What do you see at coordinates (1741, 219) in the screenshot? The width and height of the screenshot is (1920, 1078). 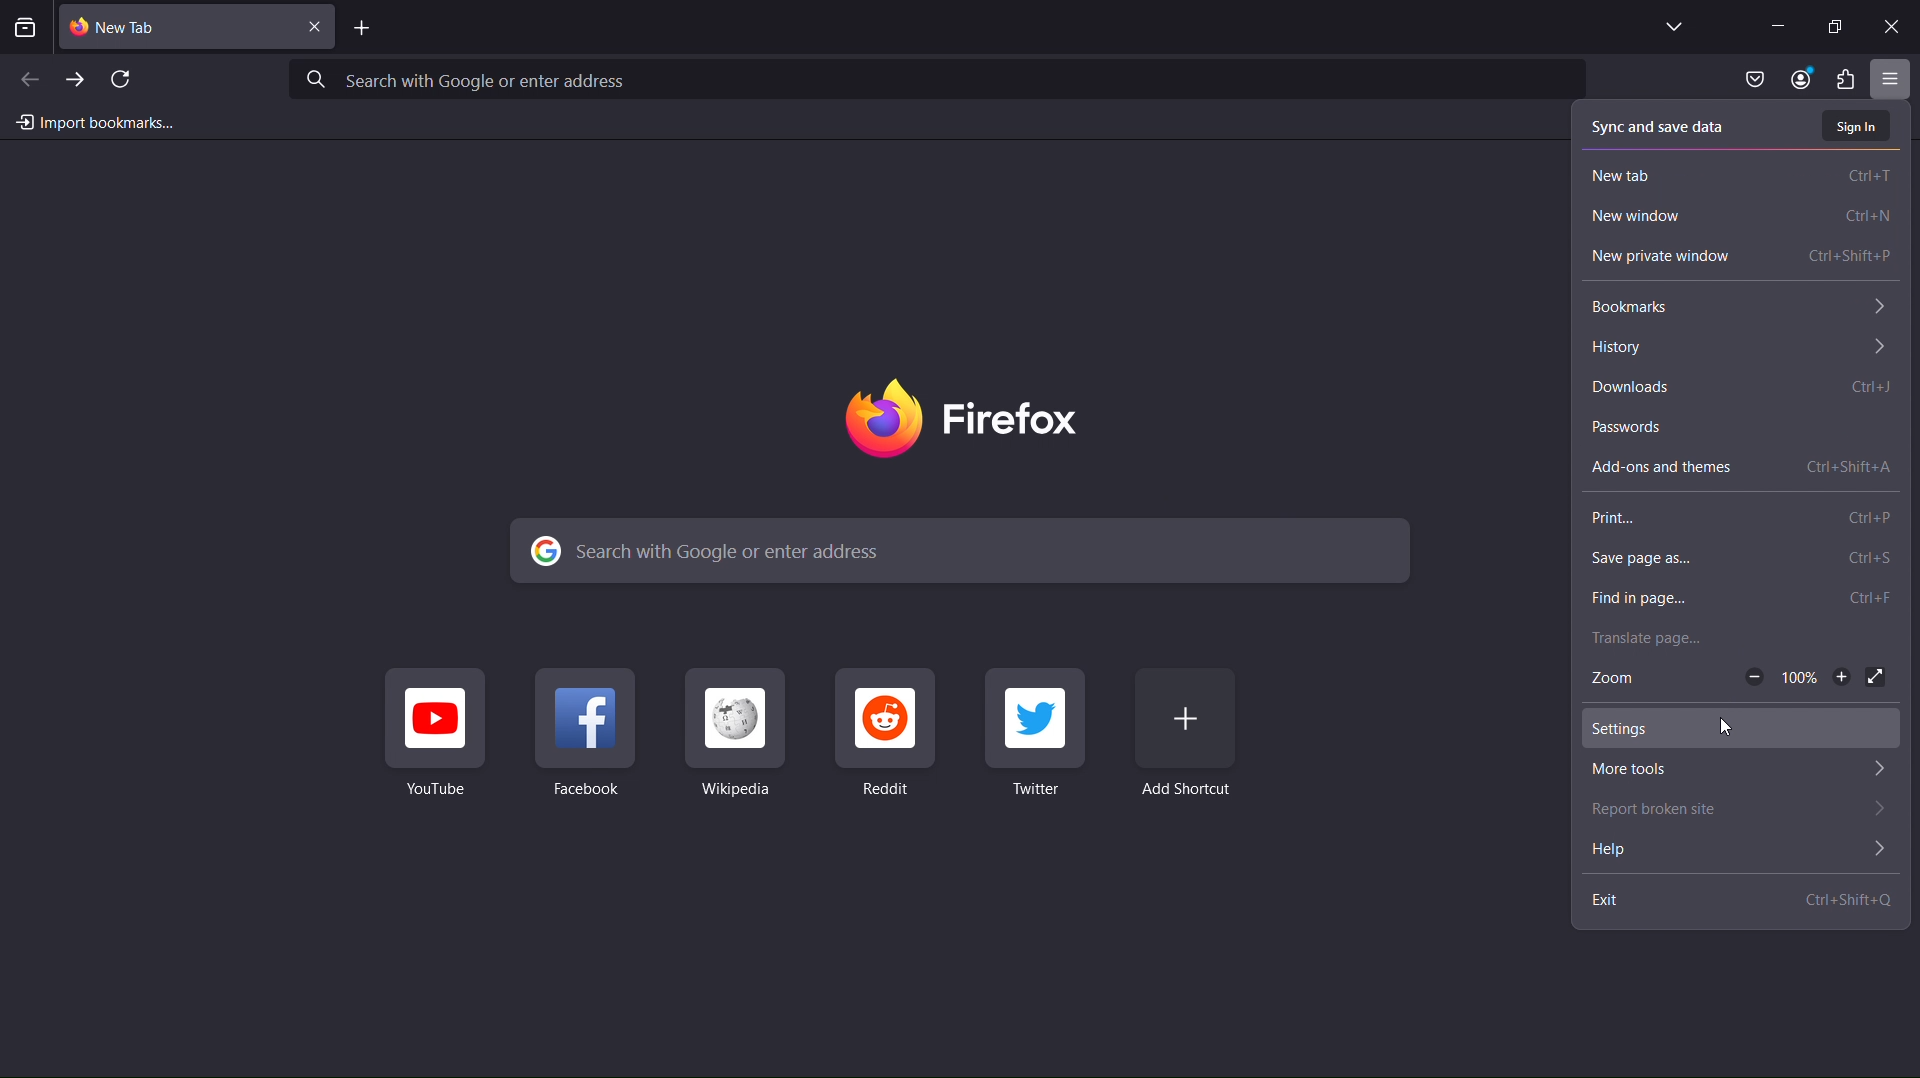 I see `New Window` at bounding box center [1741, 219].